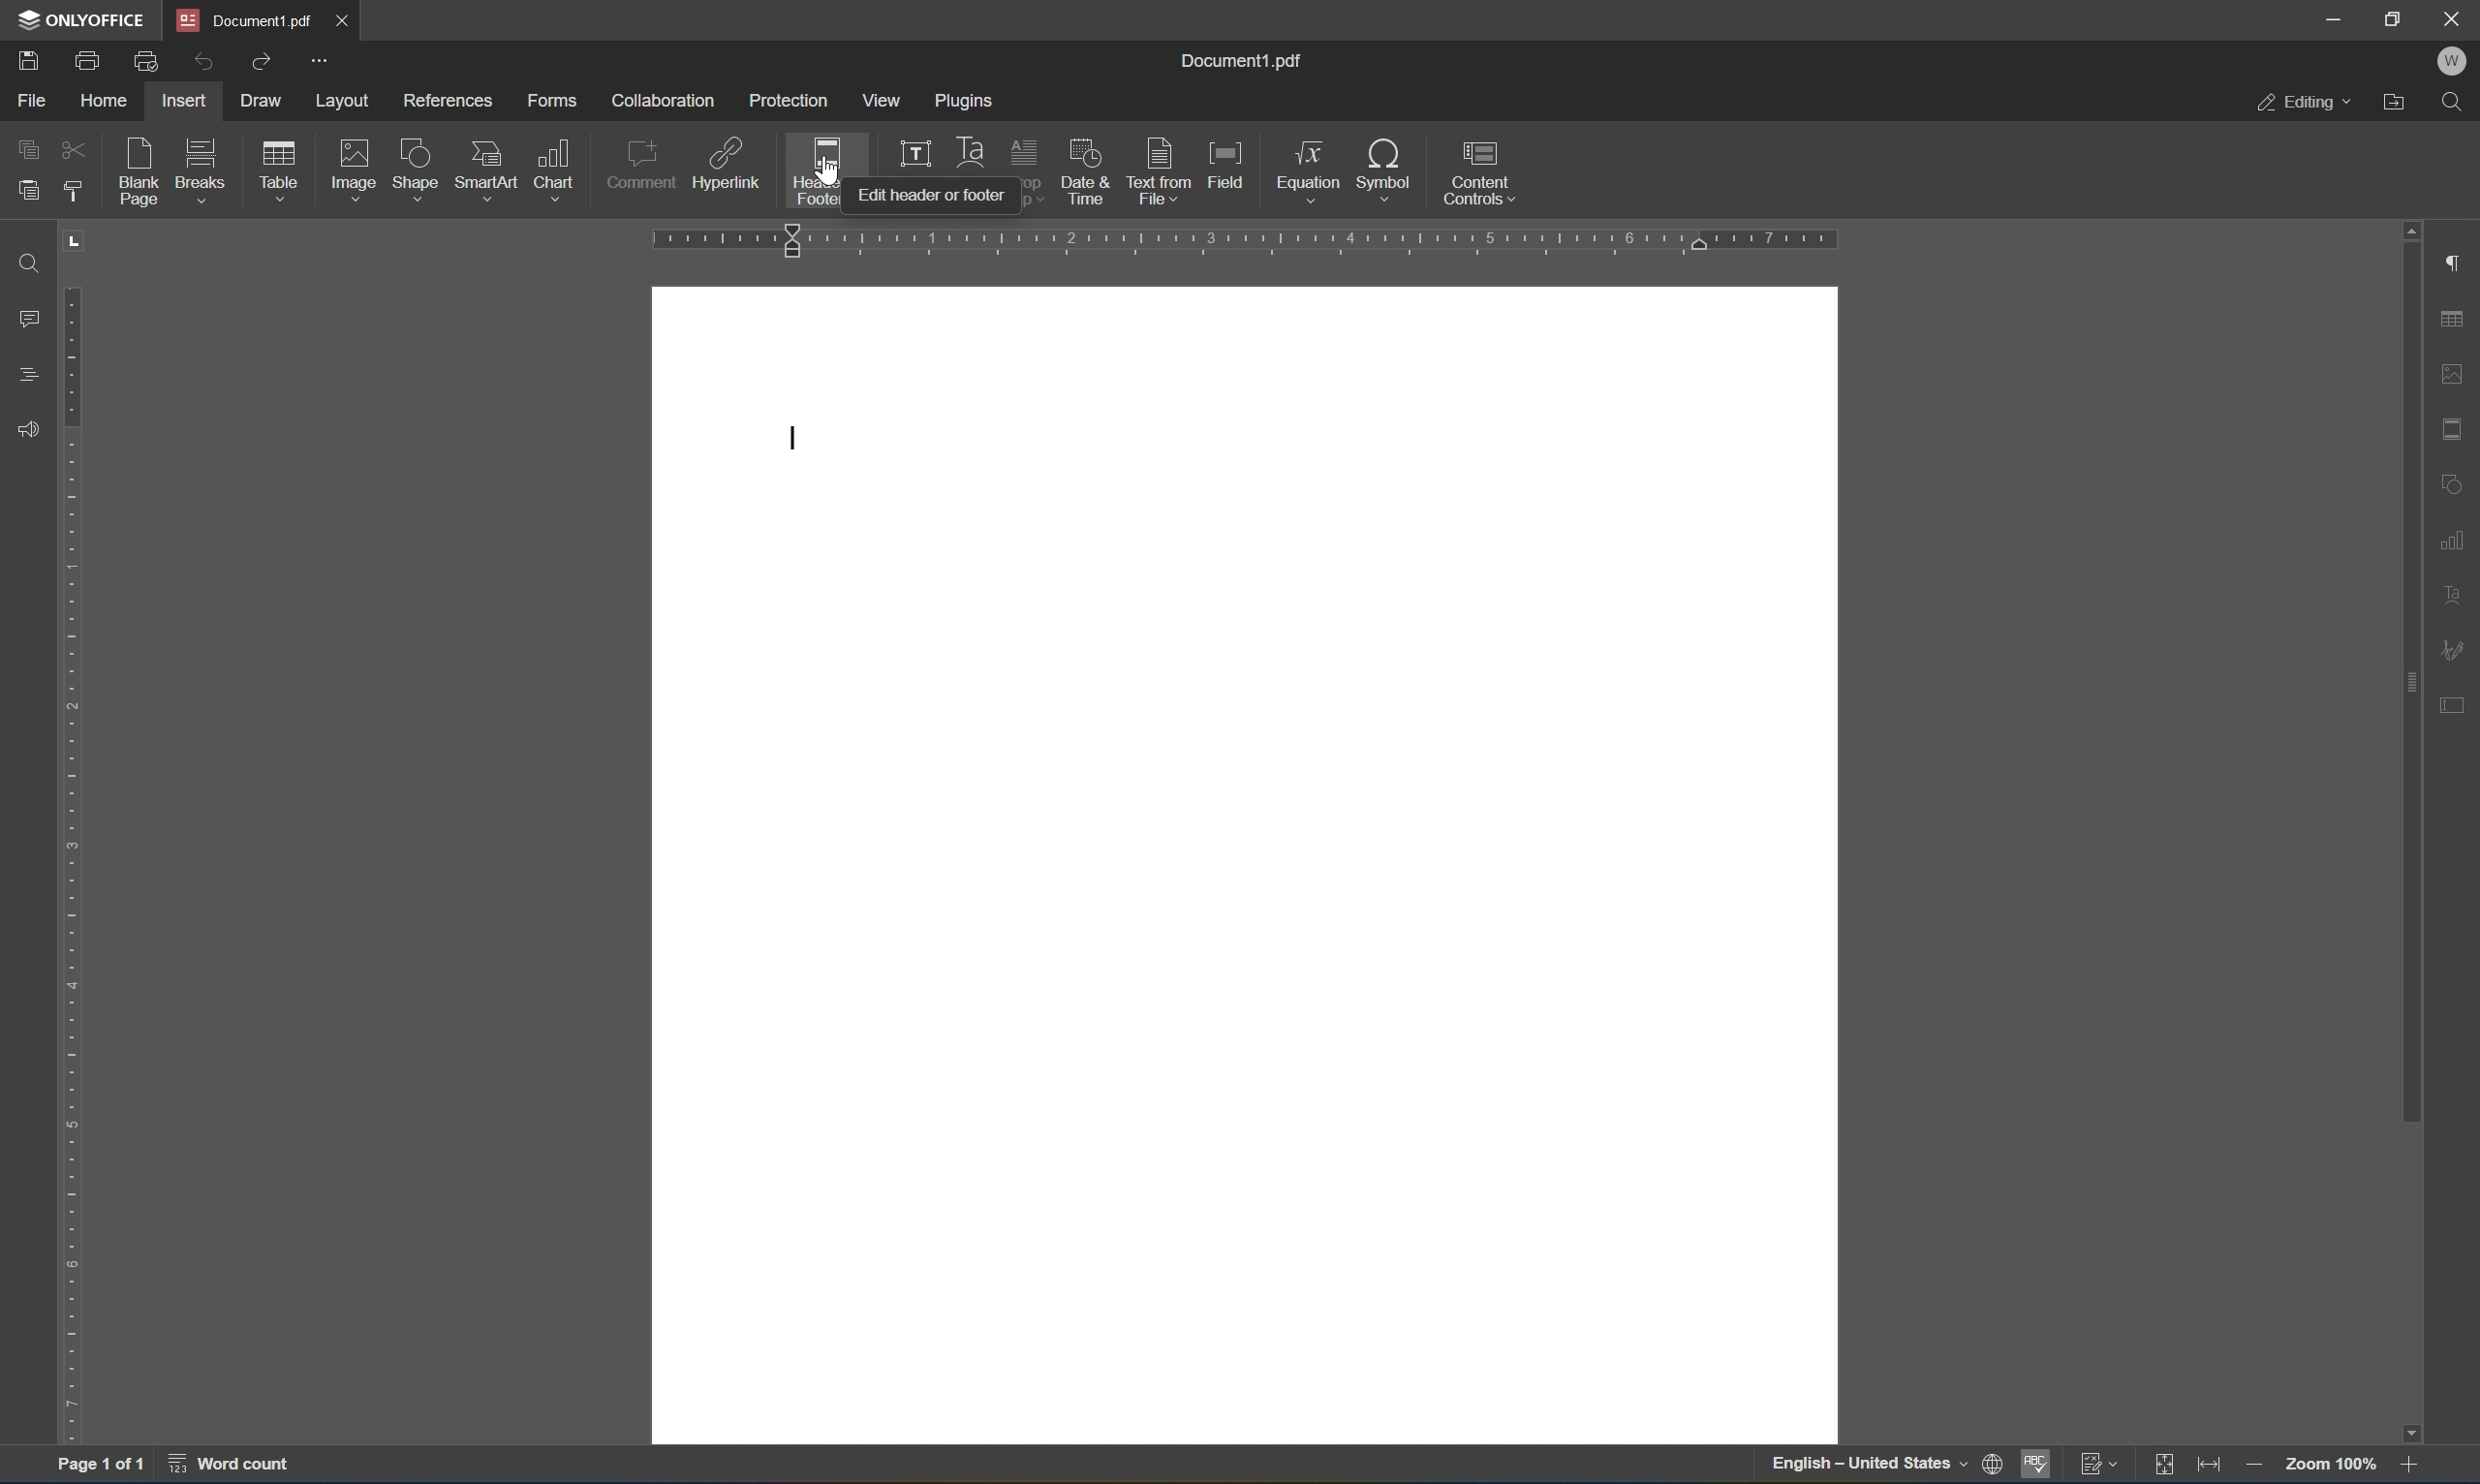 The image size is (2480, 1484). Describe the element at coordinates (2399, 104) in the screenshot. I see `open file location` at that location.